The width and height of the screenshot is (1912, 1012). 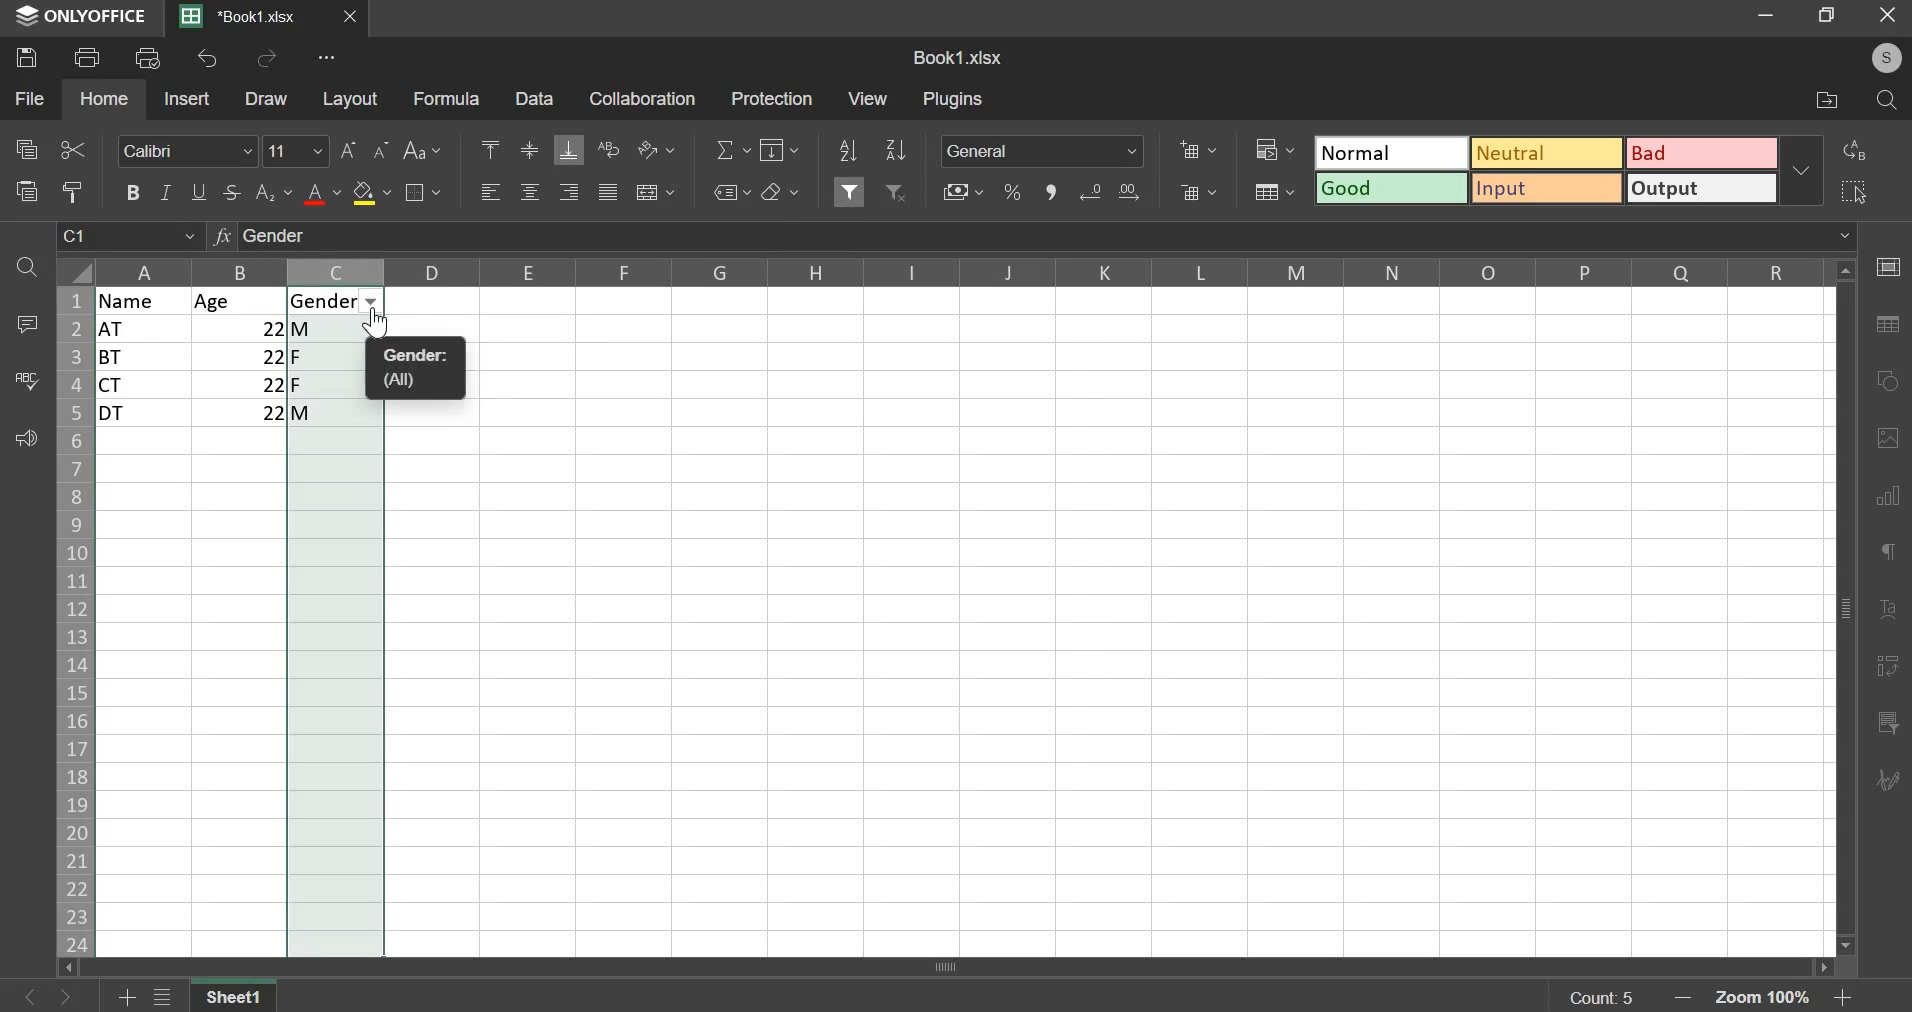 I want to click on Cursor, so click(x=381, y=325).